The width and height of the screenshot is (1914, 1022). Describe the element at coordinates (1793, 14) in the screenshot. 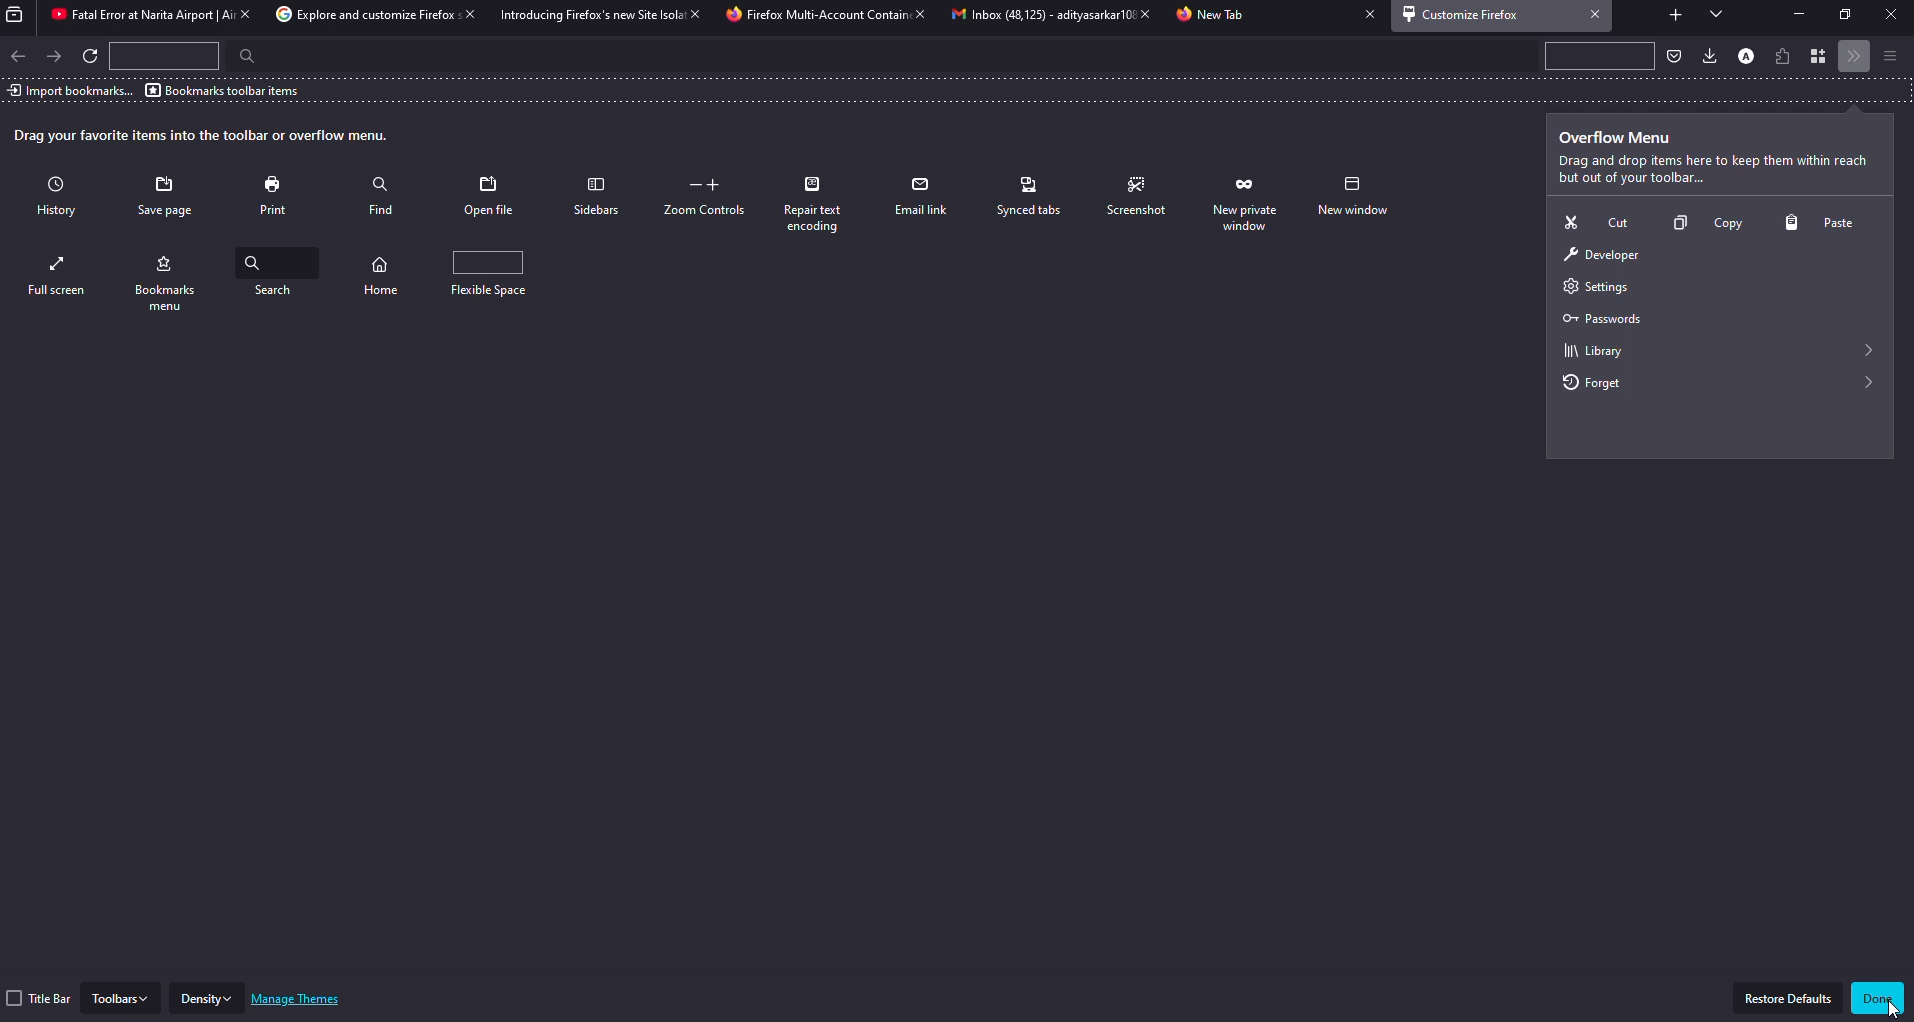

I see `minimize` at that location.